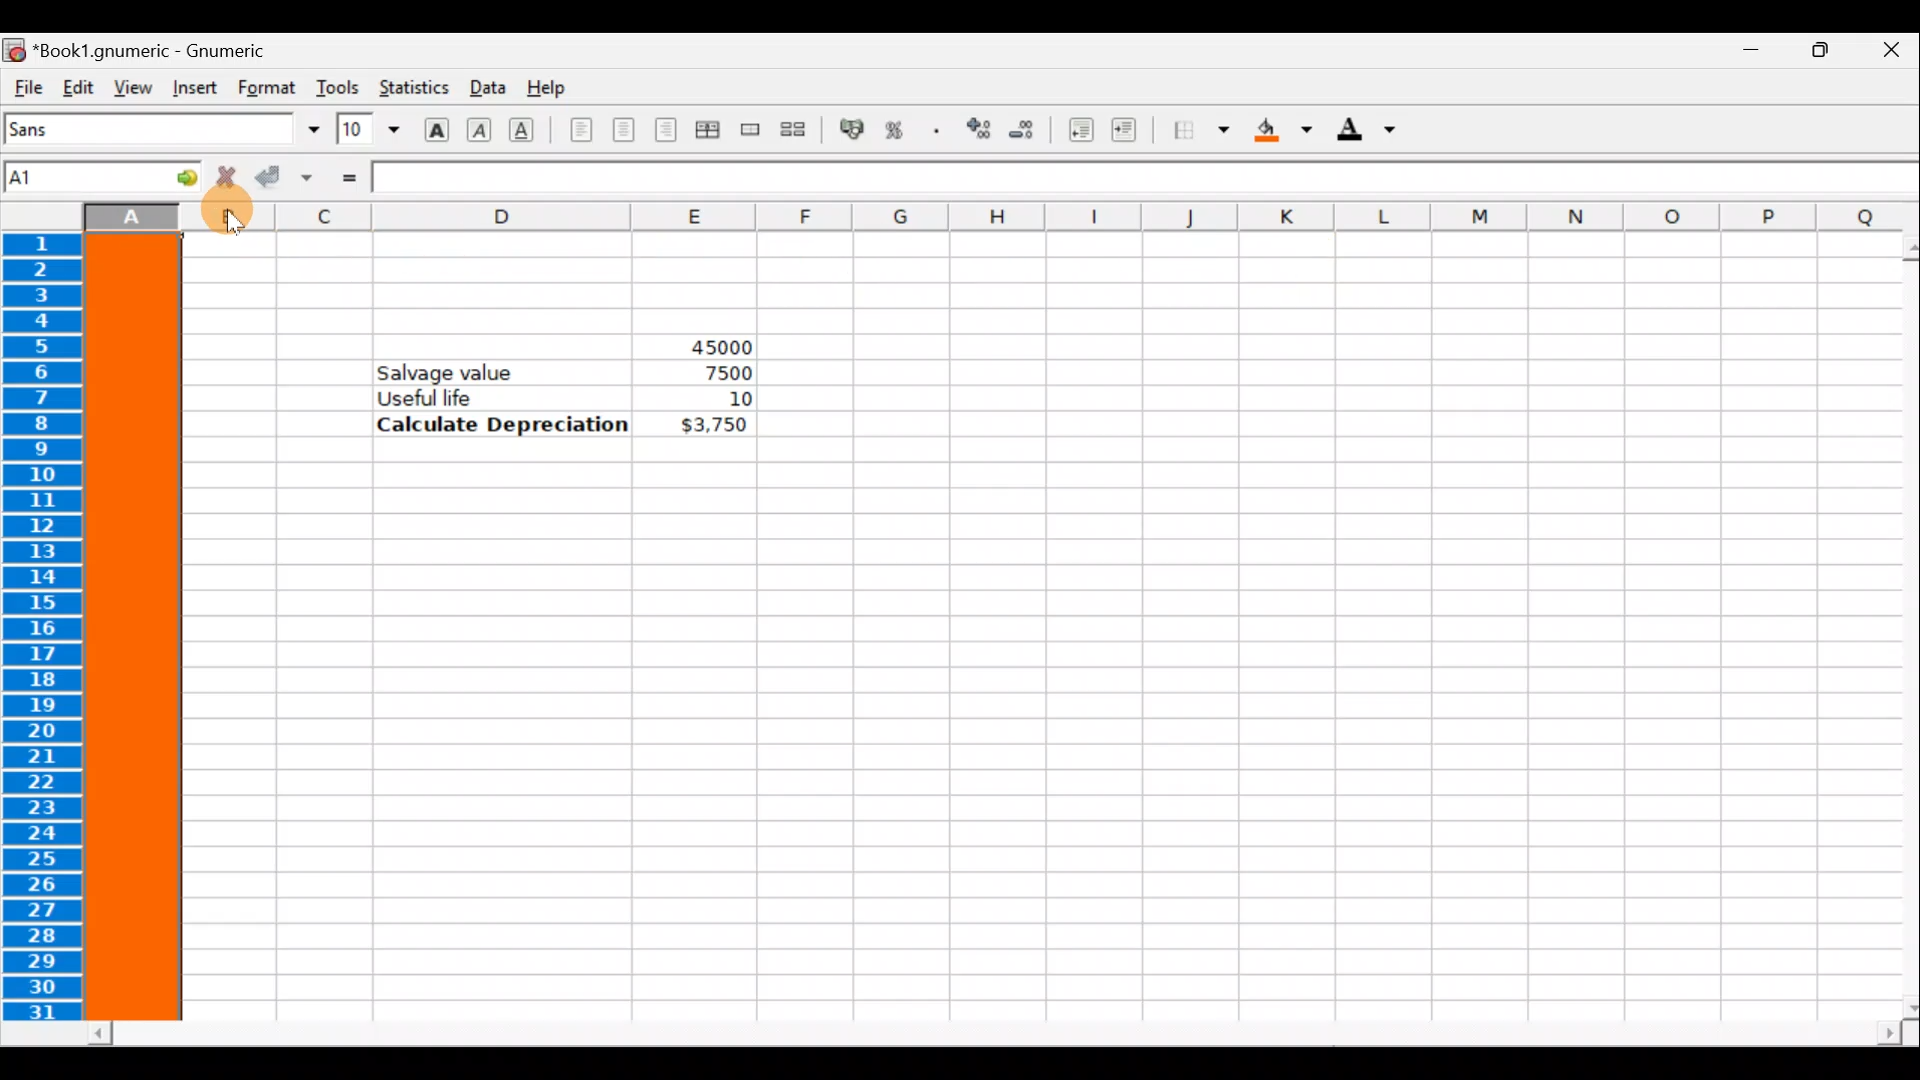 This screenshot has width=1920, height=1080. Describe the element at coordinates (722, 373) in the screenshot. I see `7500` at that location.